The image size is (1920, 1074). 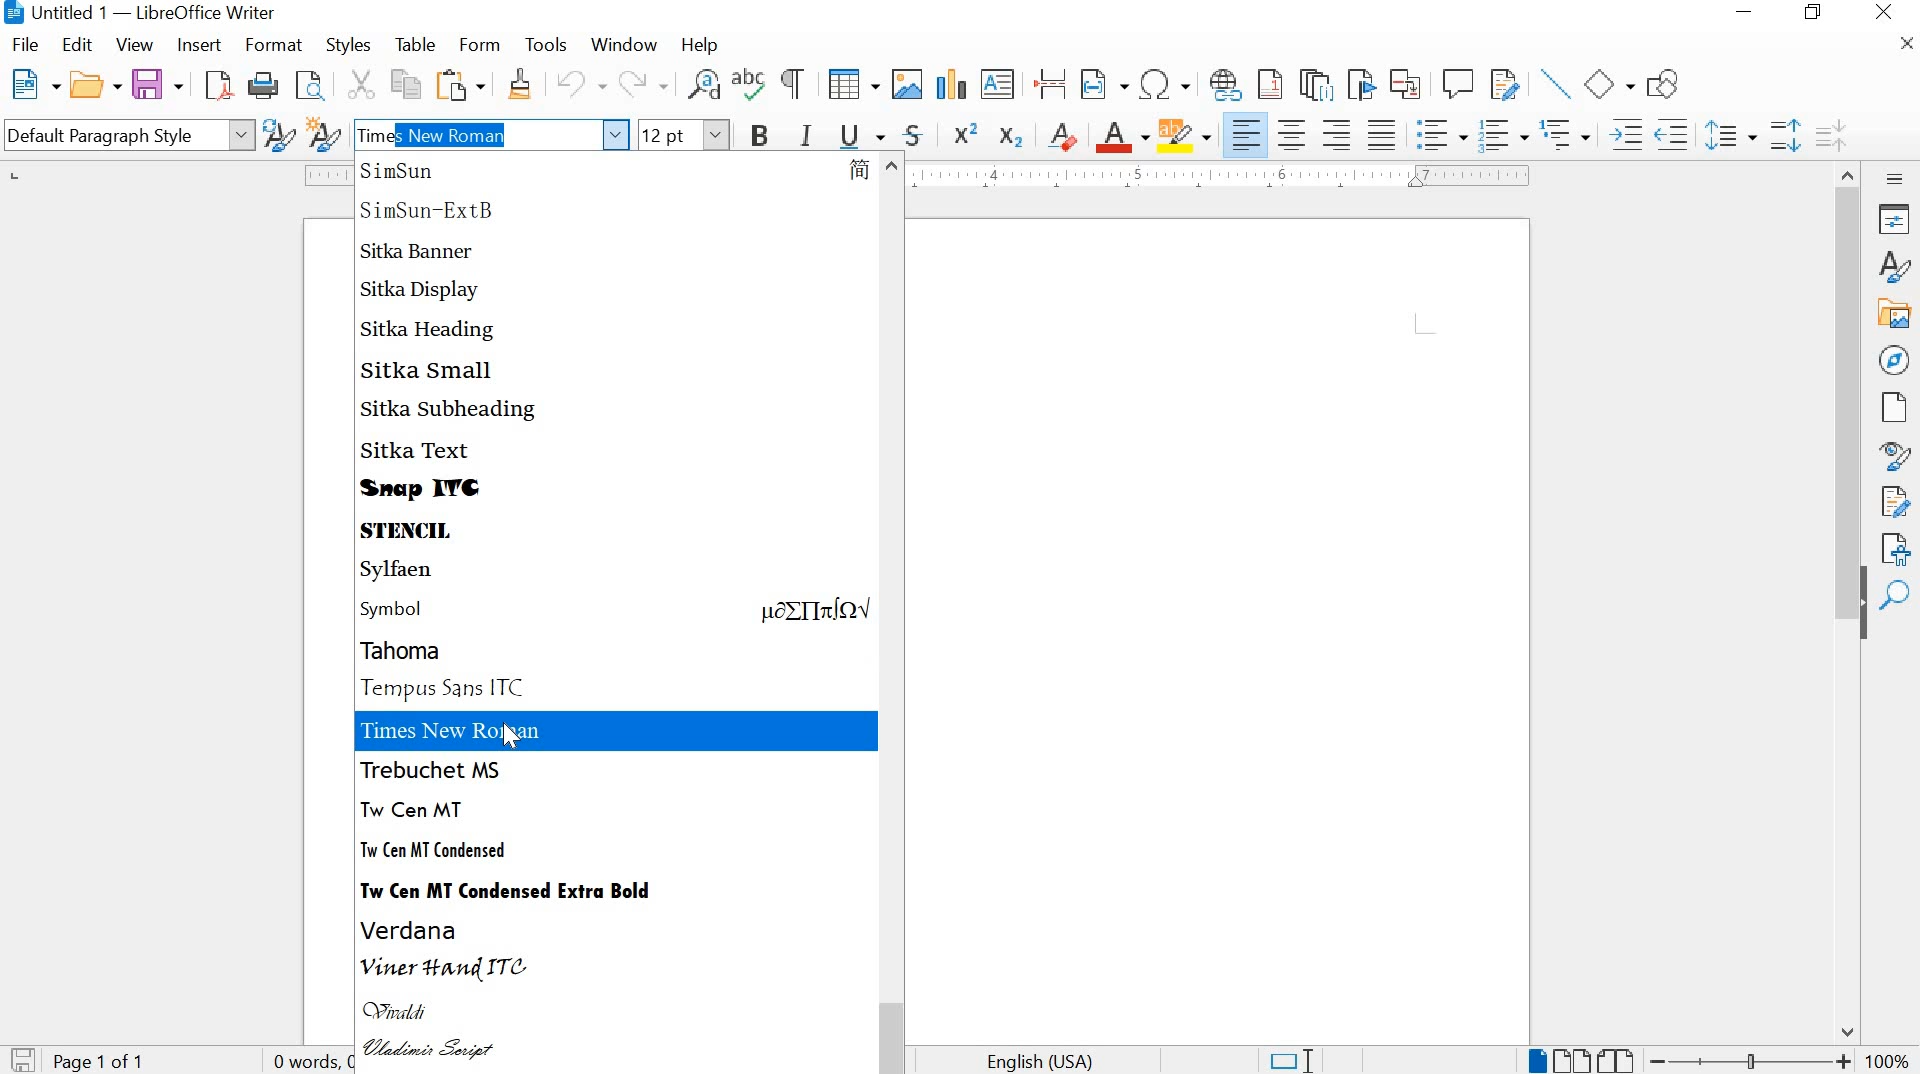 I want to click on INSERT HYPERLINK, so click(x=1225, y=85).